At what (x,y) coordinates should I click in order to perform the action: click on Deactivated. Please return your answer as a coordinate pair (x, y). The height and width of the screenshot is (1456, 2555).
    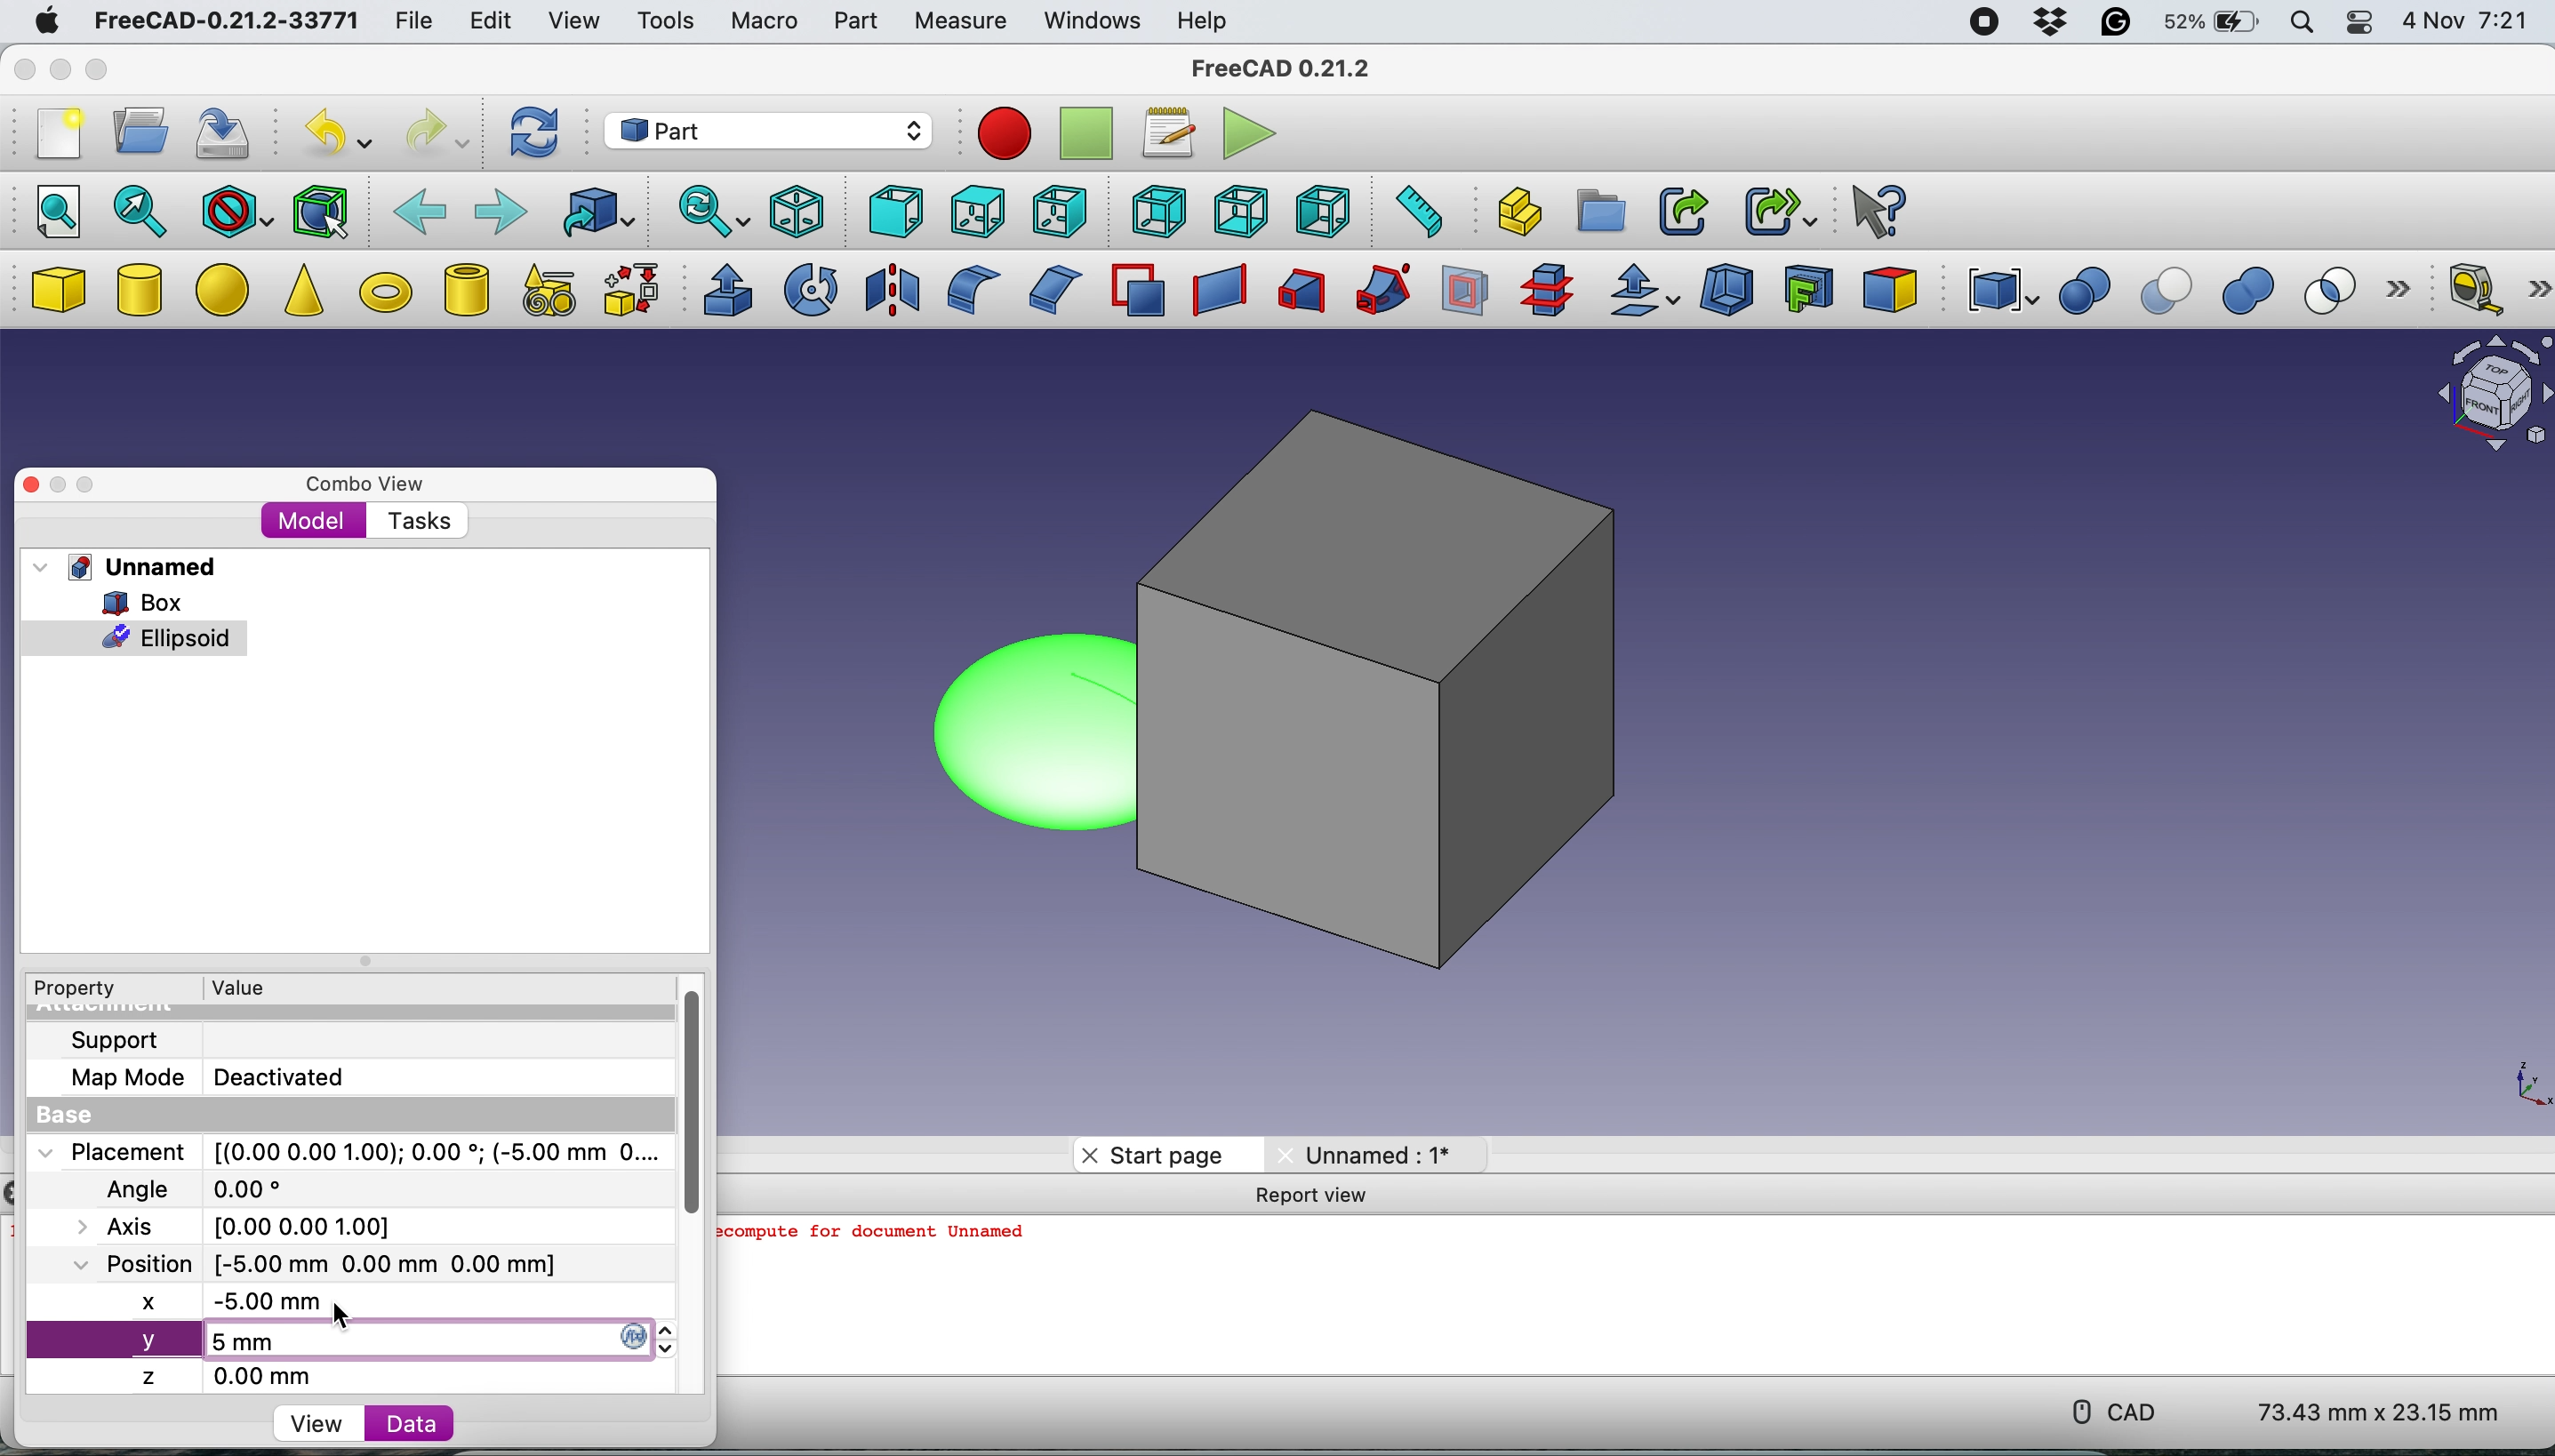
    Looking at the image, I should click on (288, 1074).